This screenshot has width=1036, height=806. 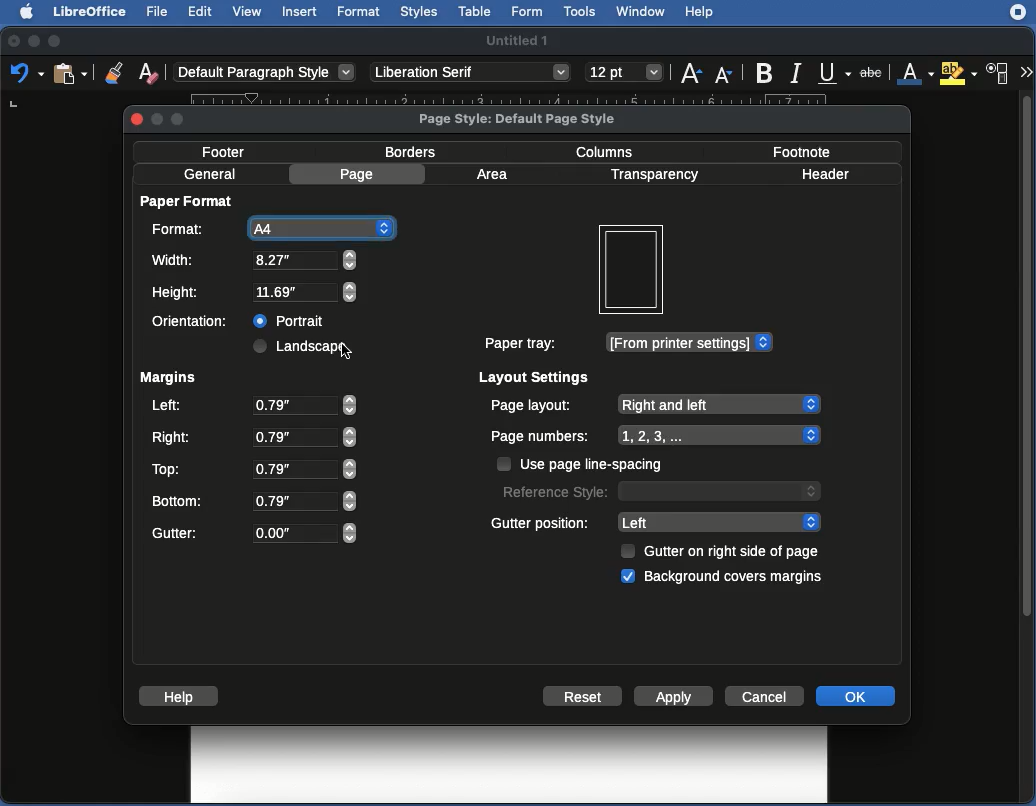 What do you see at coordinates (23, 77) in the screenshot?
I see `undo` at bounding box center [23, 77].